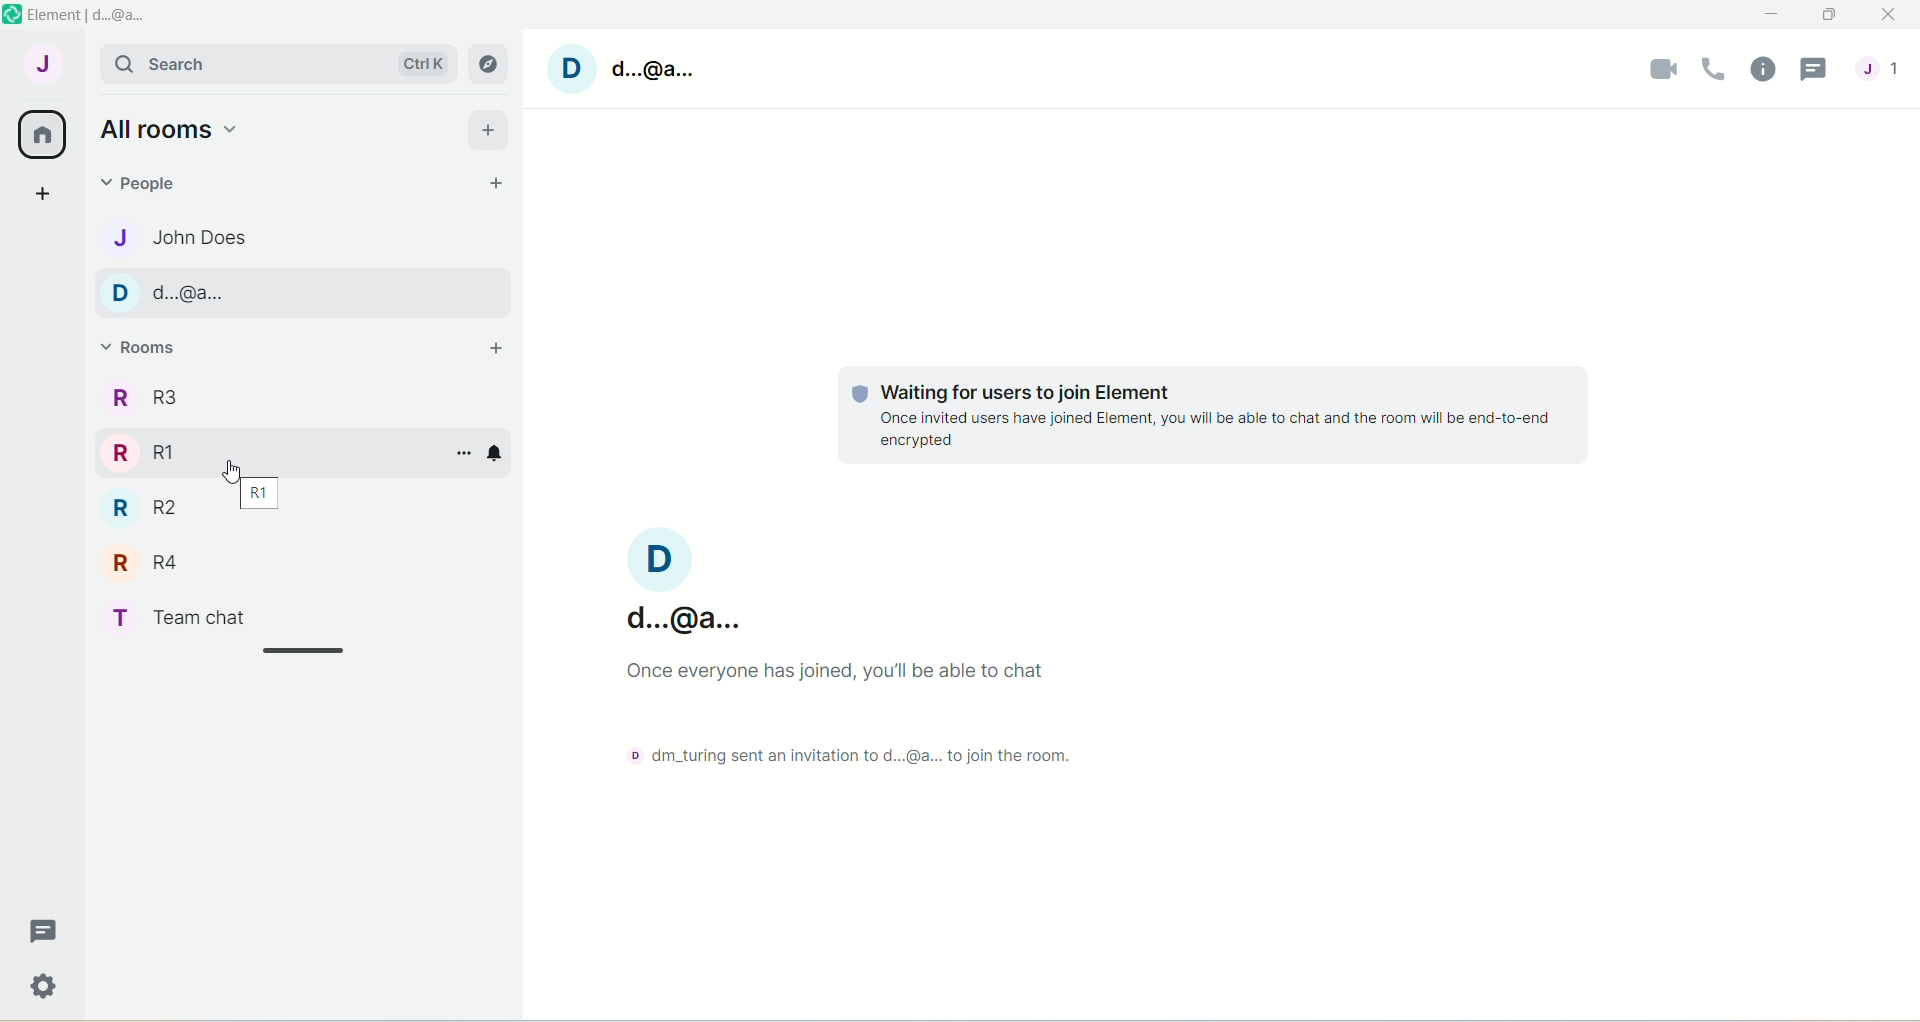  Describe the element at coordinates (206, 66) in the screenshot. I see `search bar` at that location.